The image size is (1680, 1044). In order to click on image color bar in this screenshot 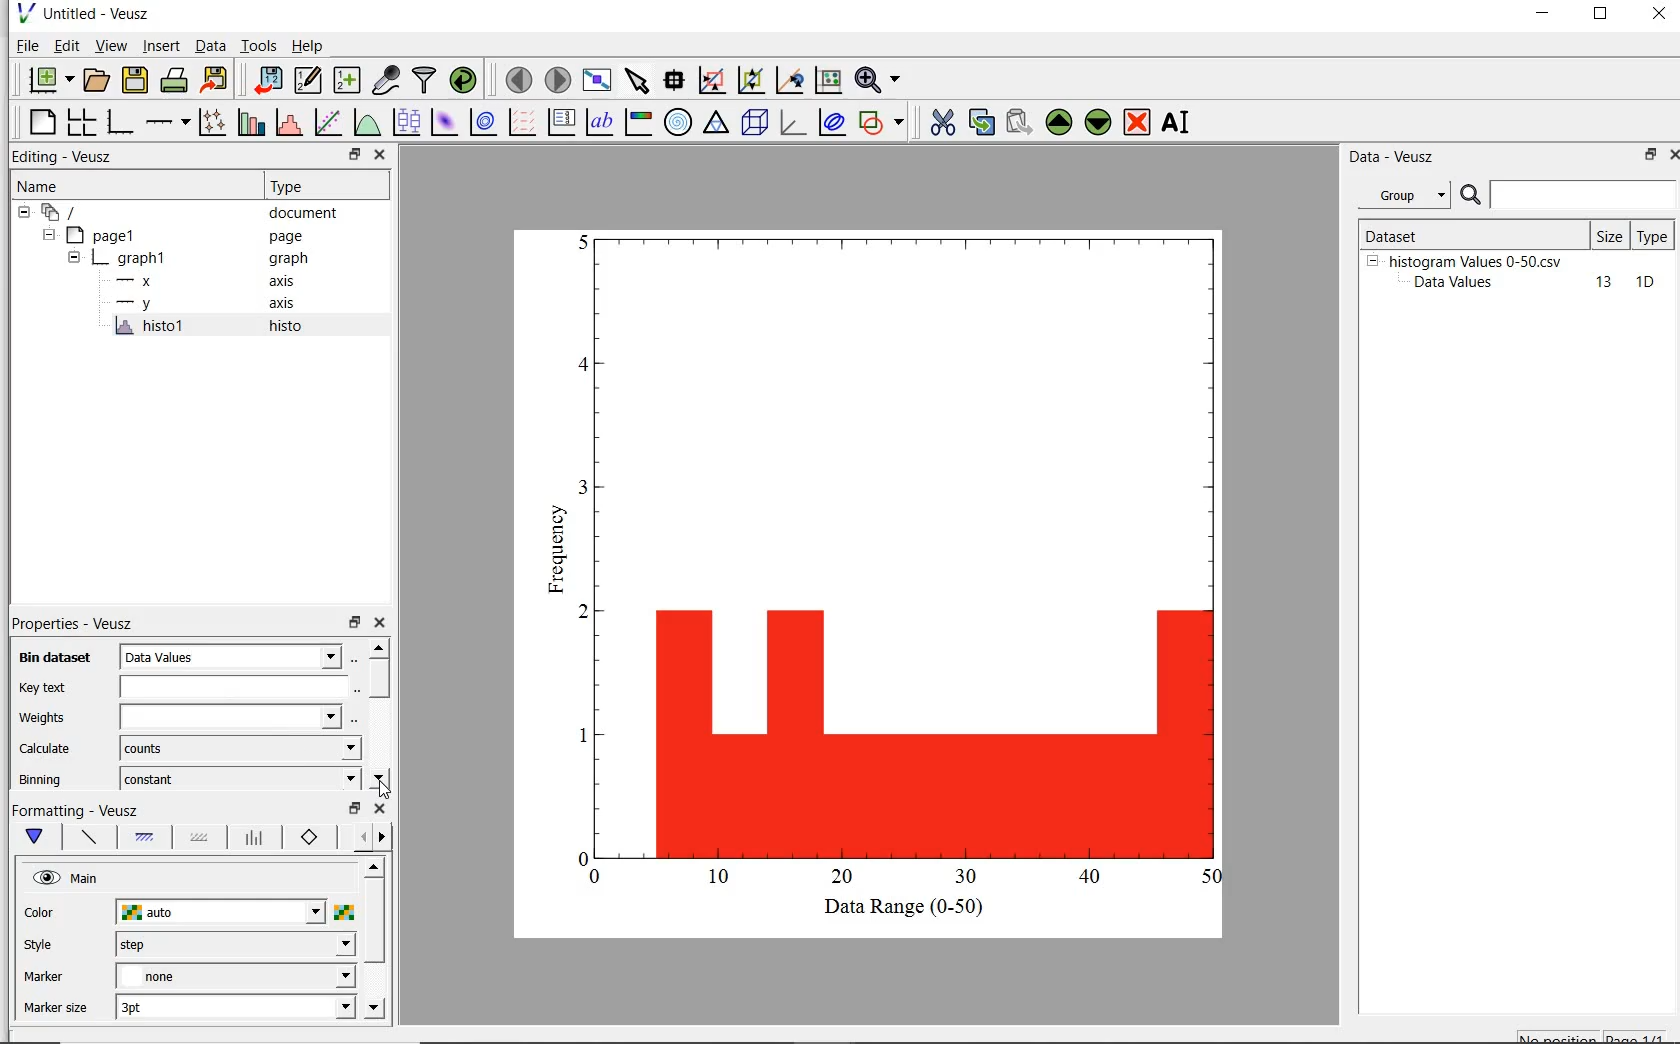, I will do `click(640, 122)`.